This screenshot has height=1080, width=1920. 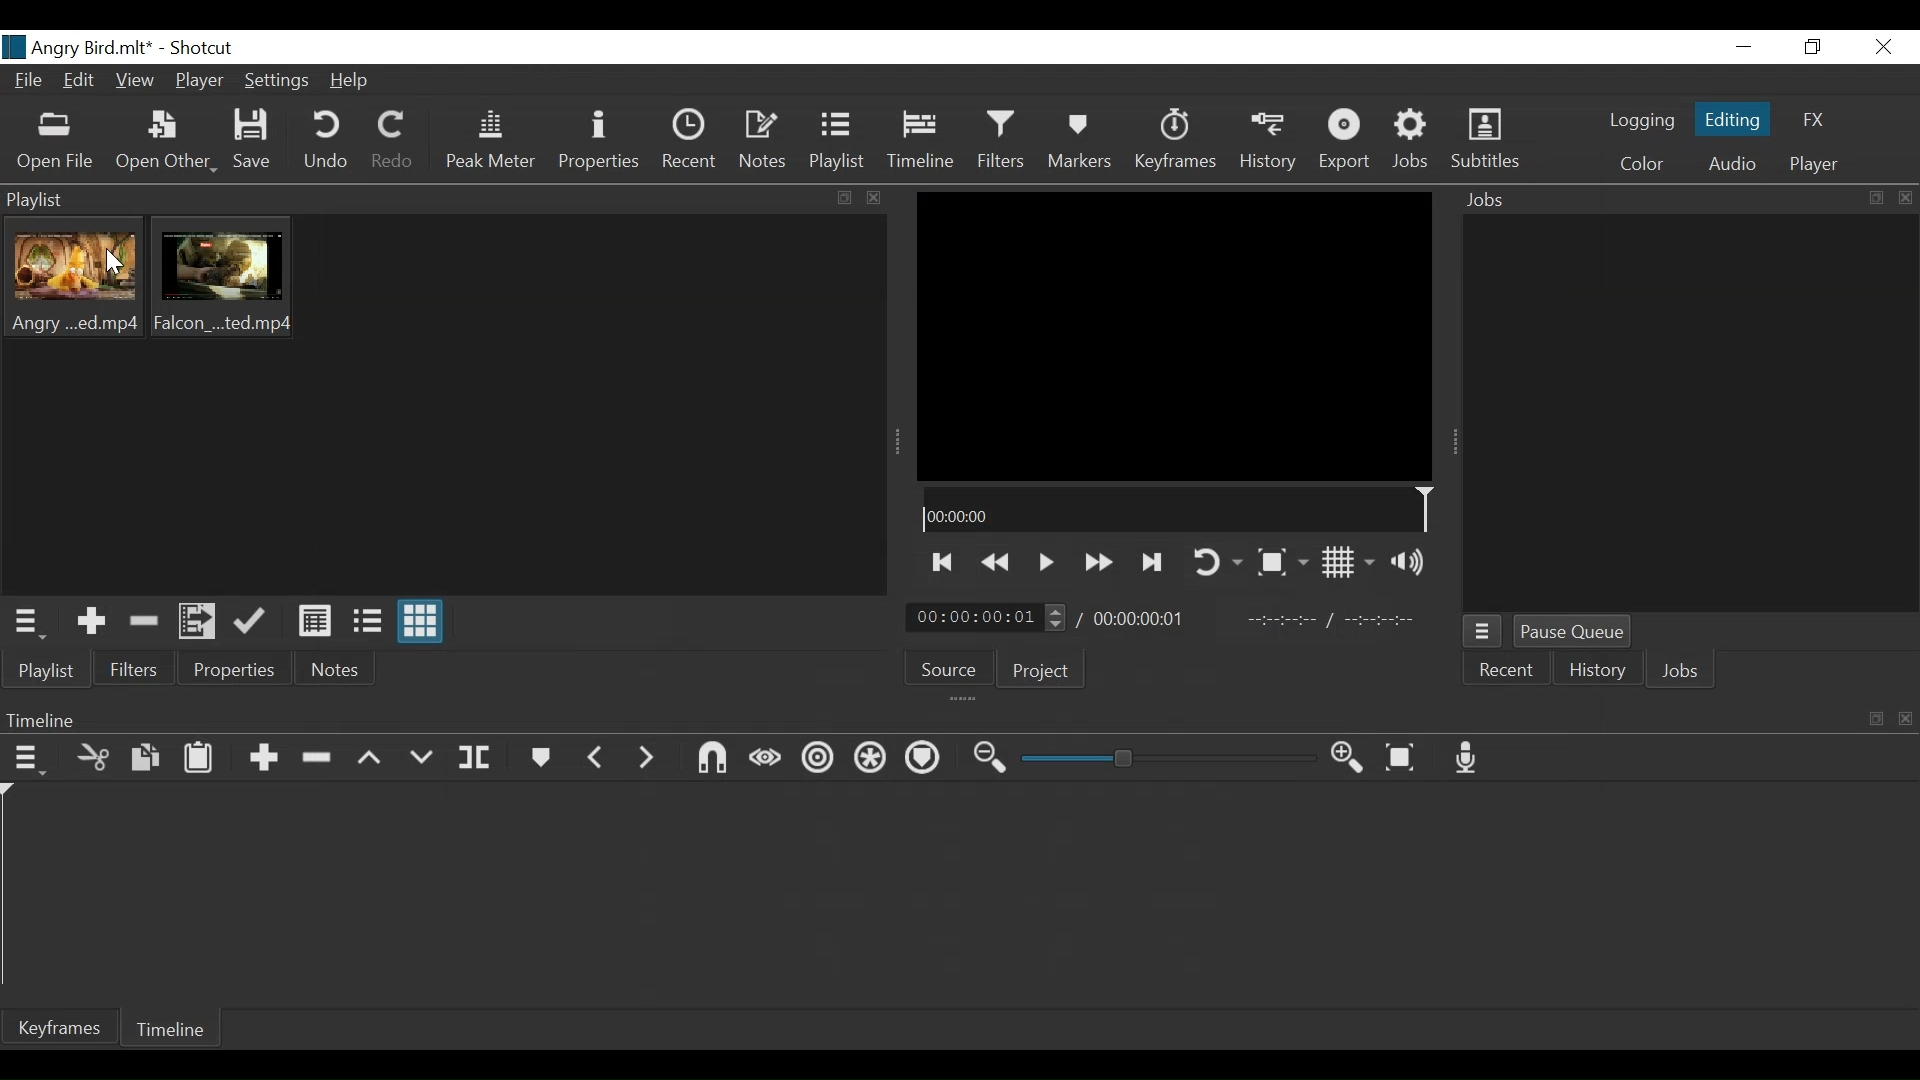 What do you see at coordinates (165, 141) in the screenshot?
I see `Open Other` at bounding box center [165, 141].